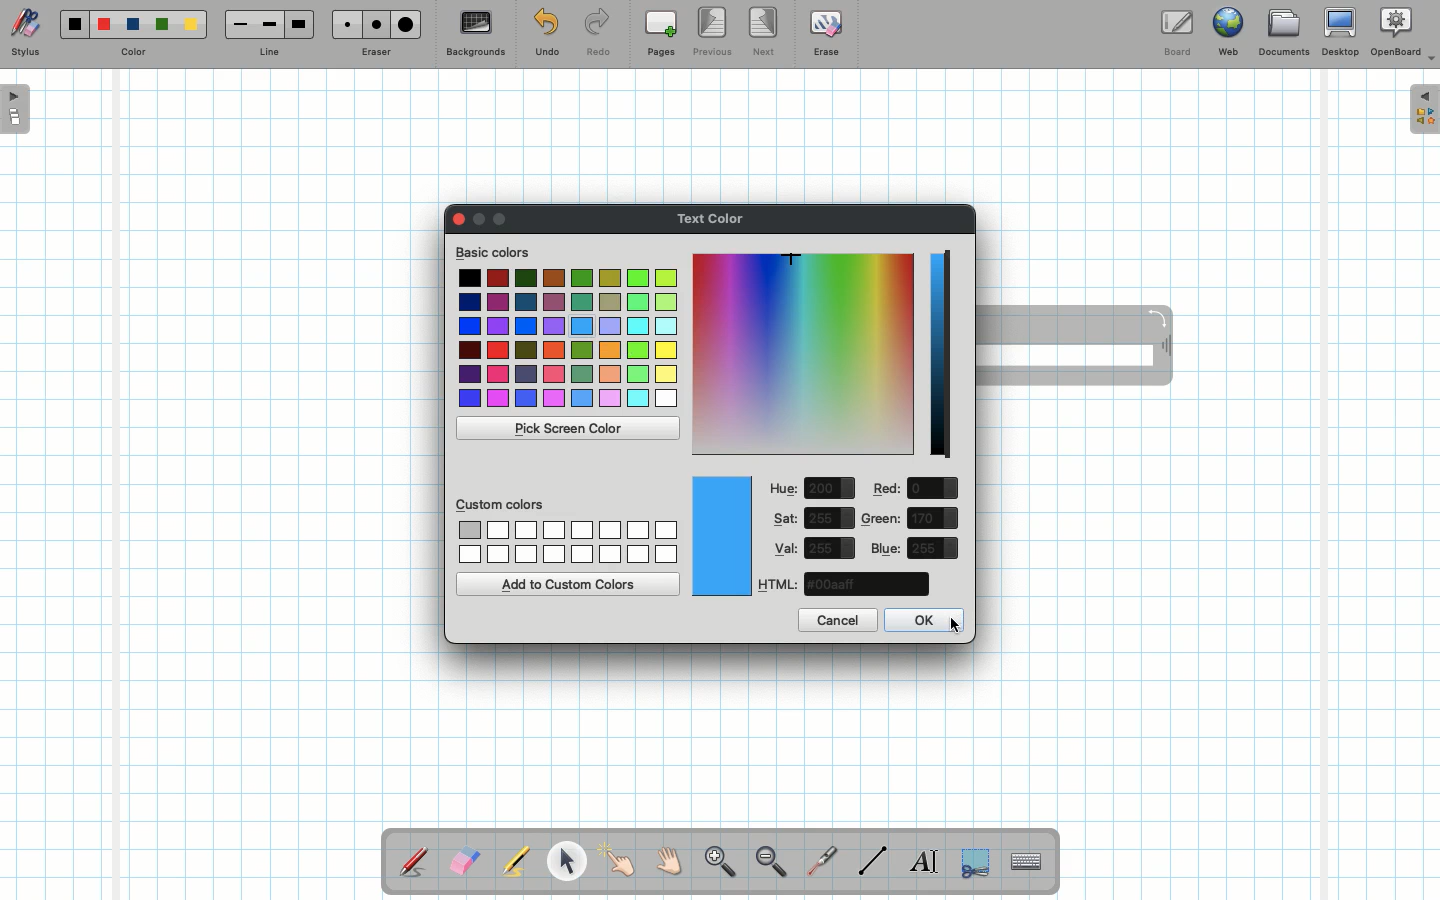 The image size is (1440, 900). I want to click on Clor, so click(453, 218).